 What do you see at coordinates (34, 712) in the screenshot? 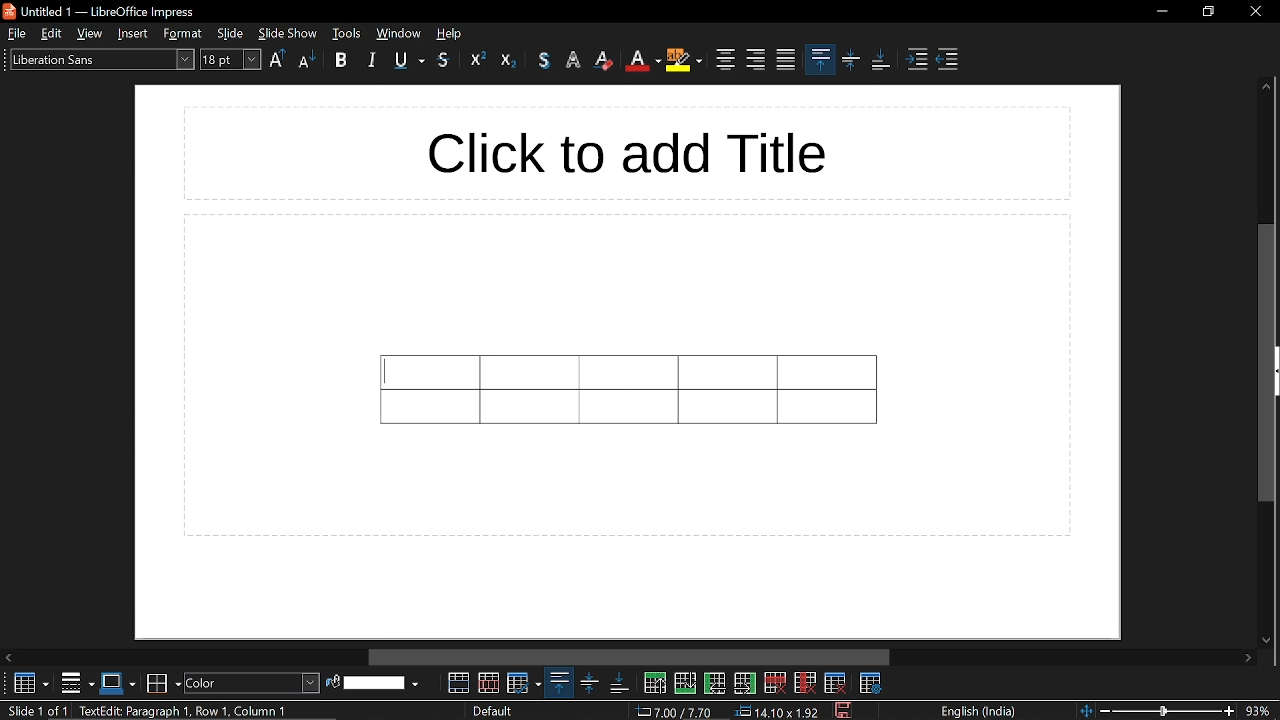
I see `slide 1 of 1` at bounding box center [34, 712].